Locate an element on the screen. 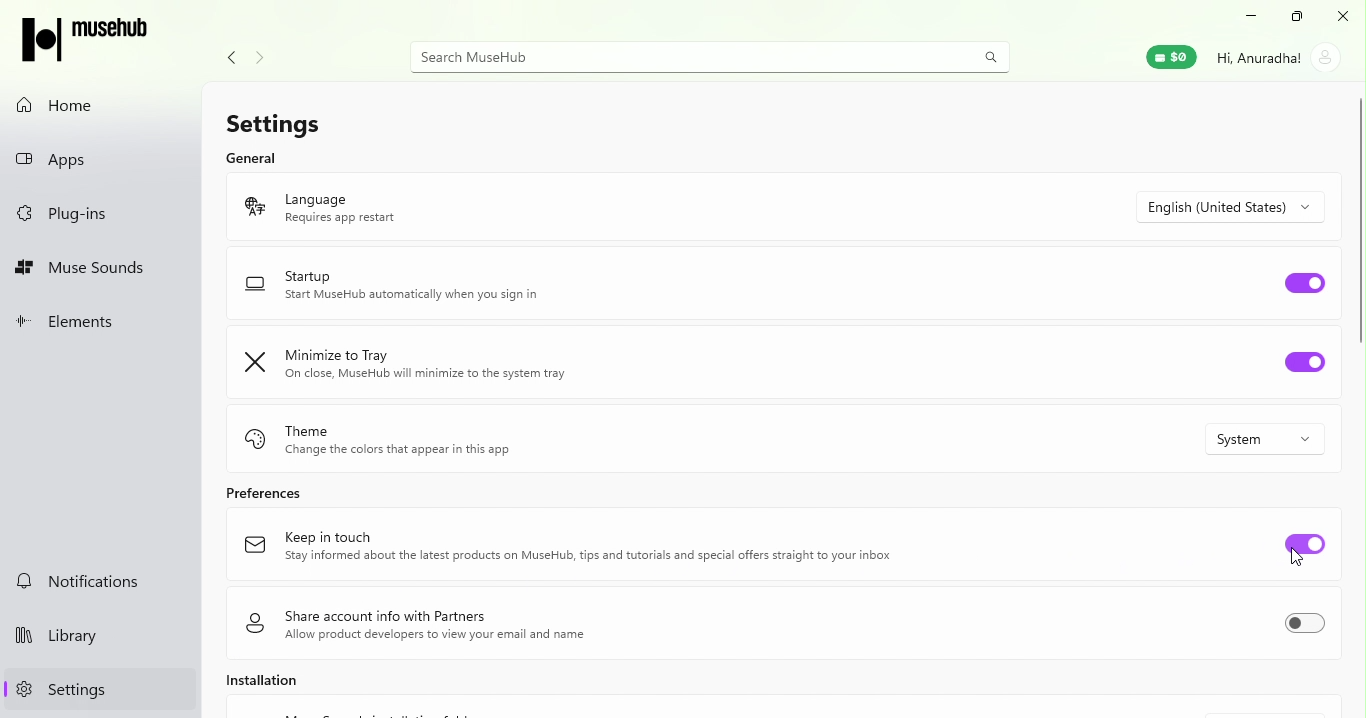  Minimize to tray is located at coordinates (513, 362).